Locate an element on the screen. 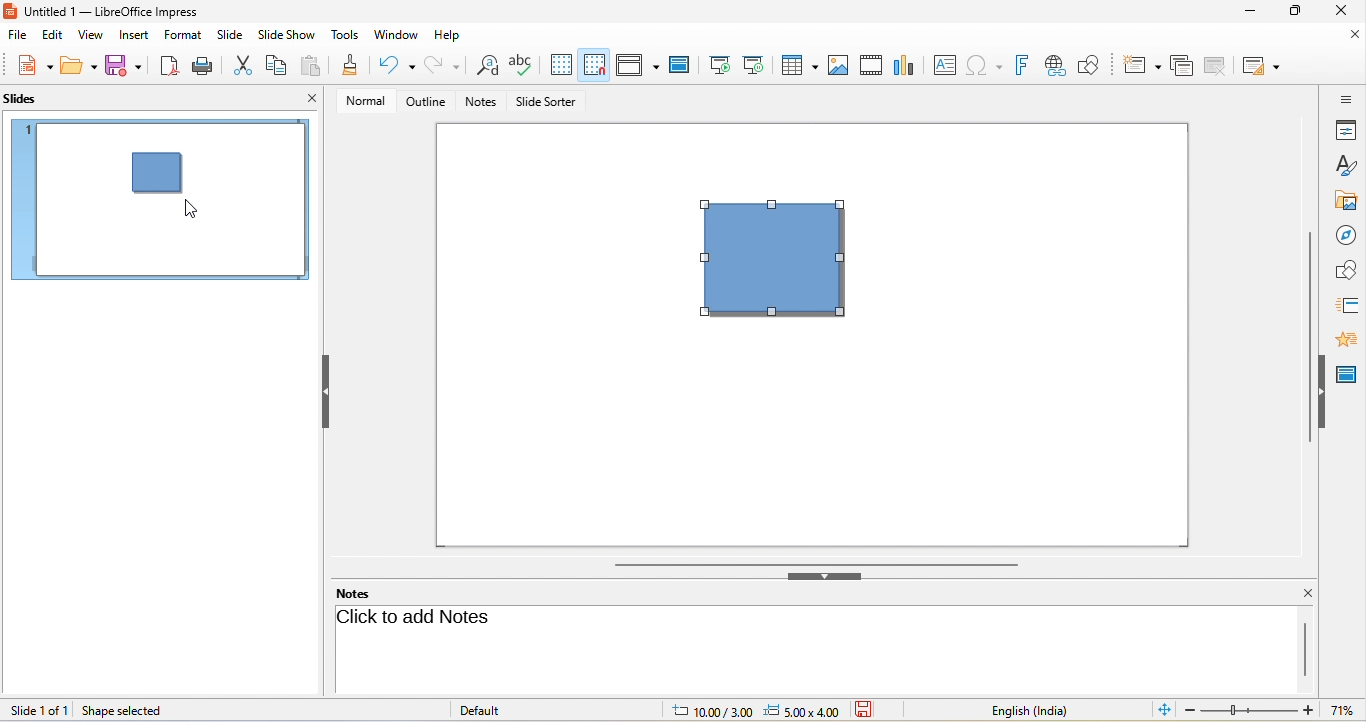  close is located at coordinates (310, 98).